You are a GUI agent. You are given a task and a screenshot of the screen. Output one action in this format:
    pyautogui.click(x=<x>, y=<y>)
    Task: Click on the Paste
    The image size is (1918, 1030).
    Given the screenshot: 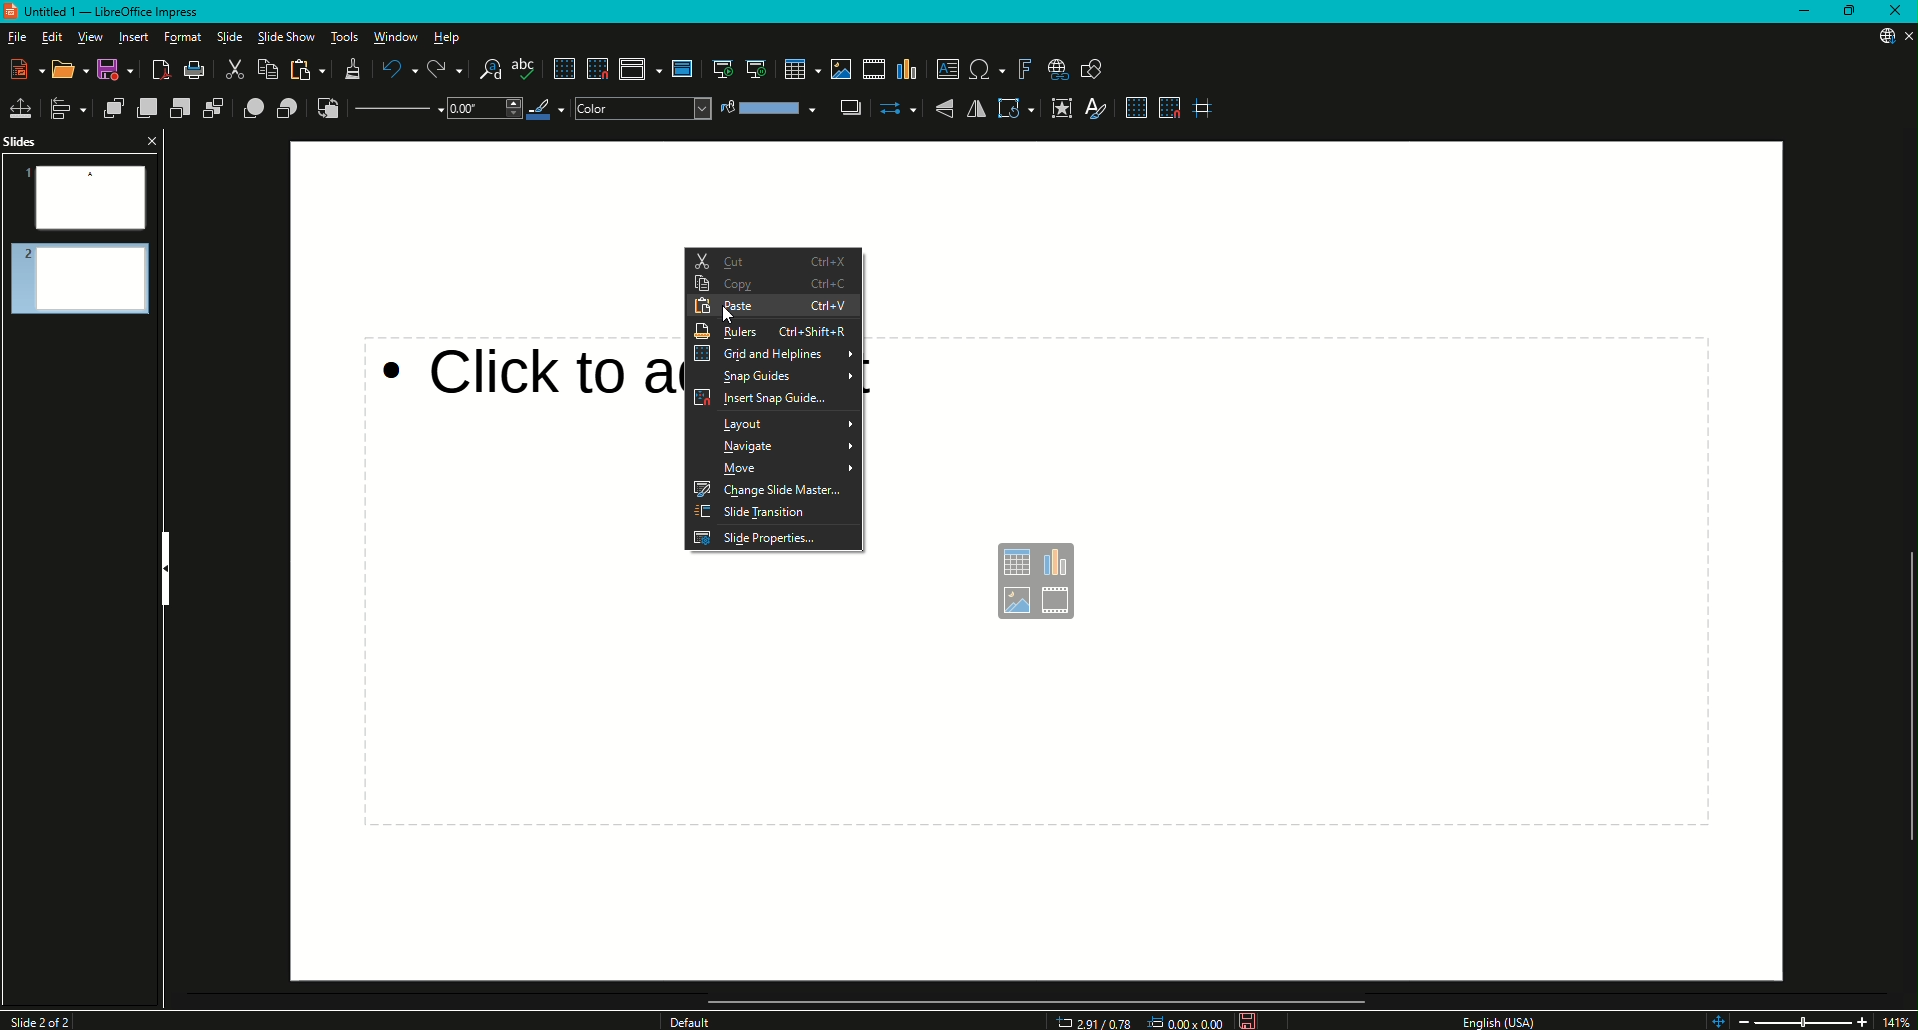 What is the action you would take?
    pyautogui.click(x=776, y=308)
    